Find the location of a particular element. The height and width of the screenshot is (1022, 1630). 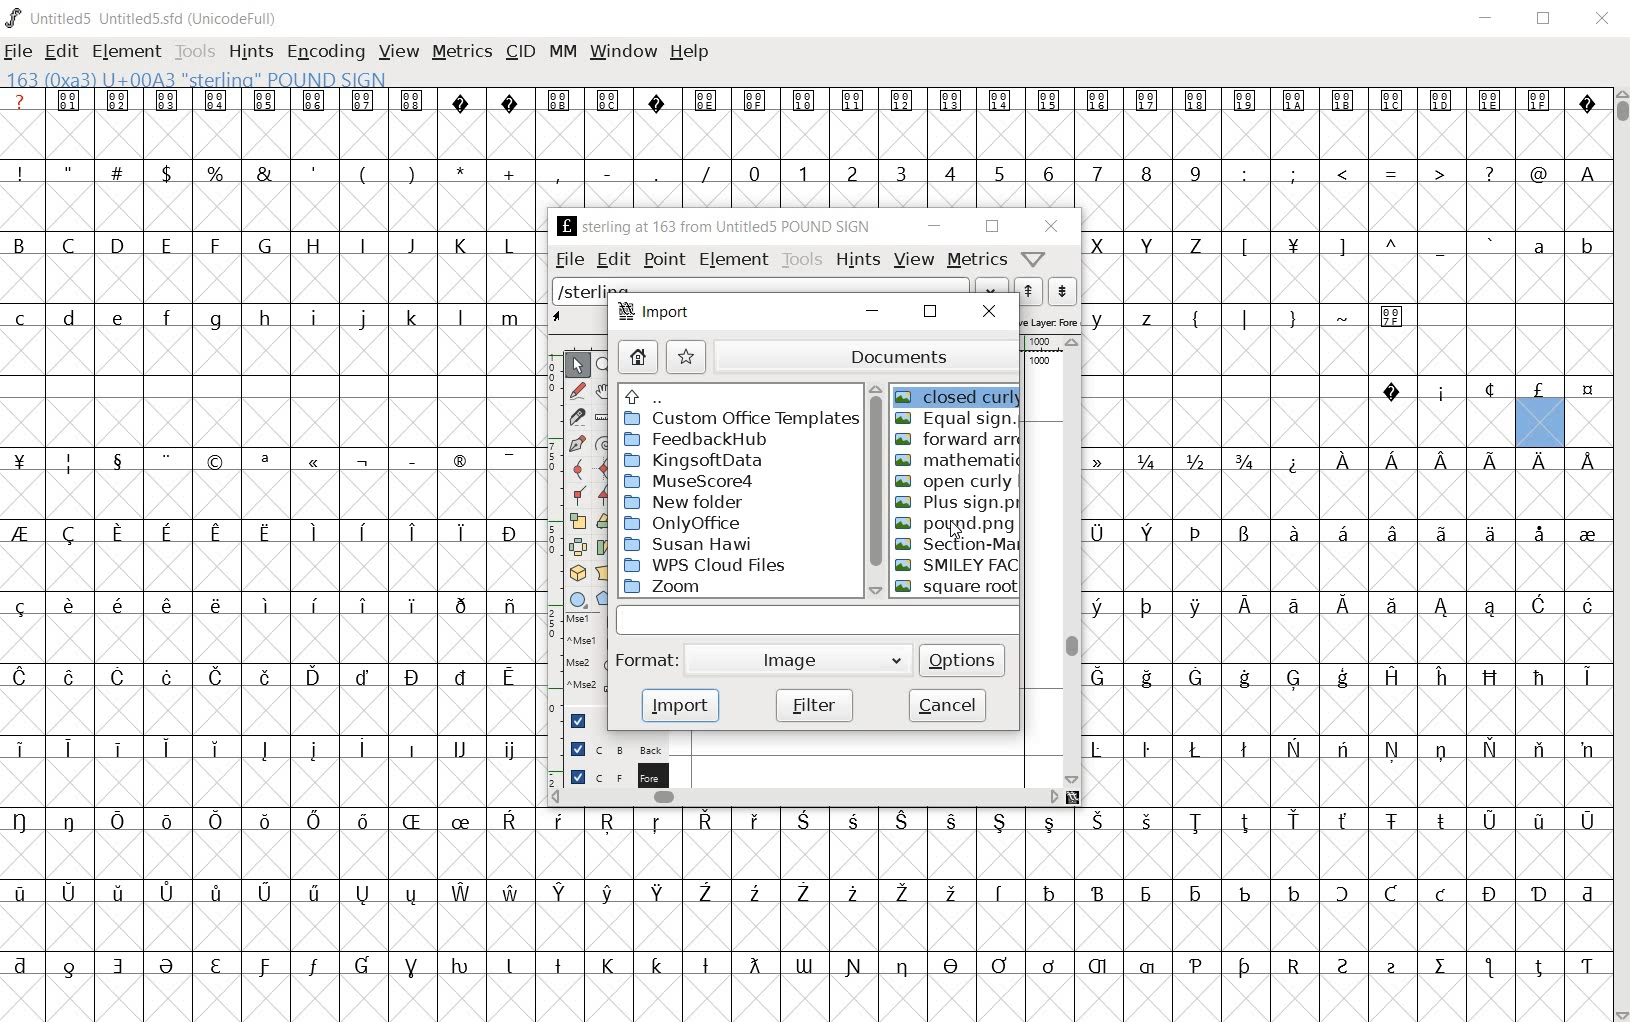

Symbol is located at coordinates (362, 750).